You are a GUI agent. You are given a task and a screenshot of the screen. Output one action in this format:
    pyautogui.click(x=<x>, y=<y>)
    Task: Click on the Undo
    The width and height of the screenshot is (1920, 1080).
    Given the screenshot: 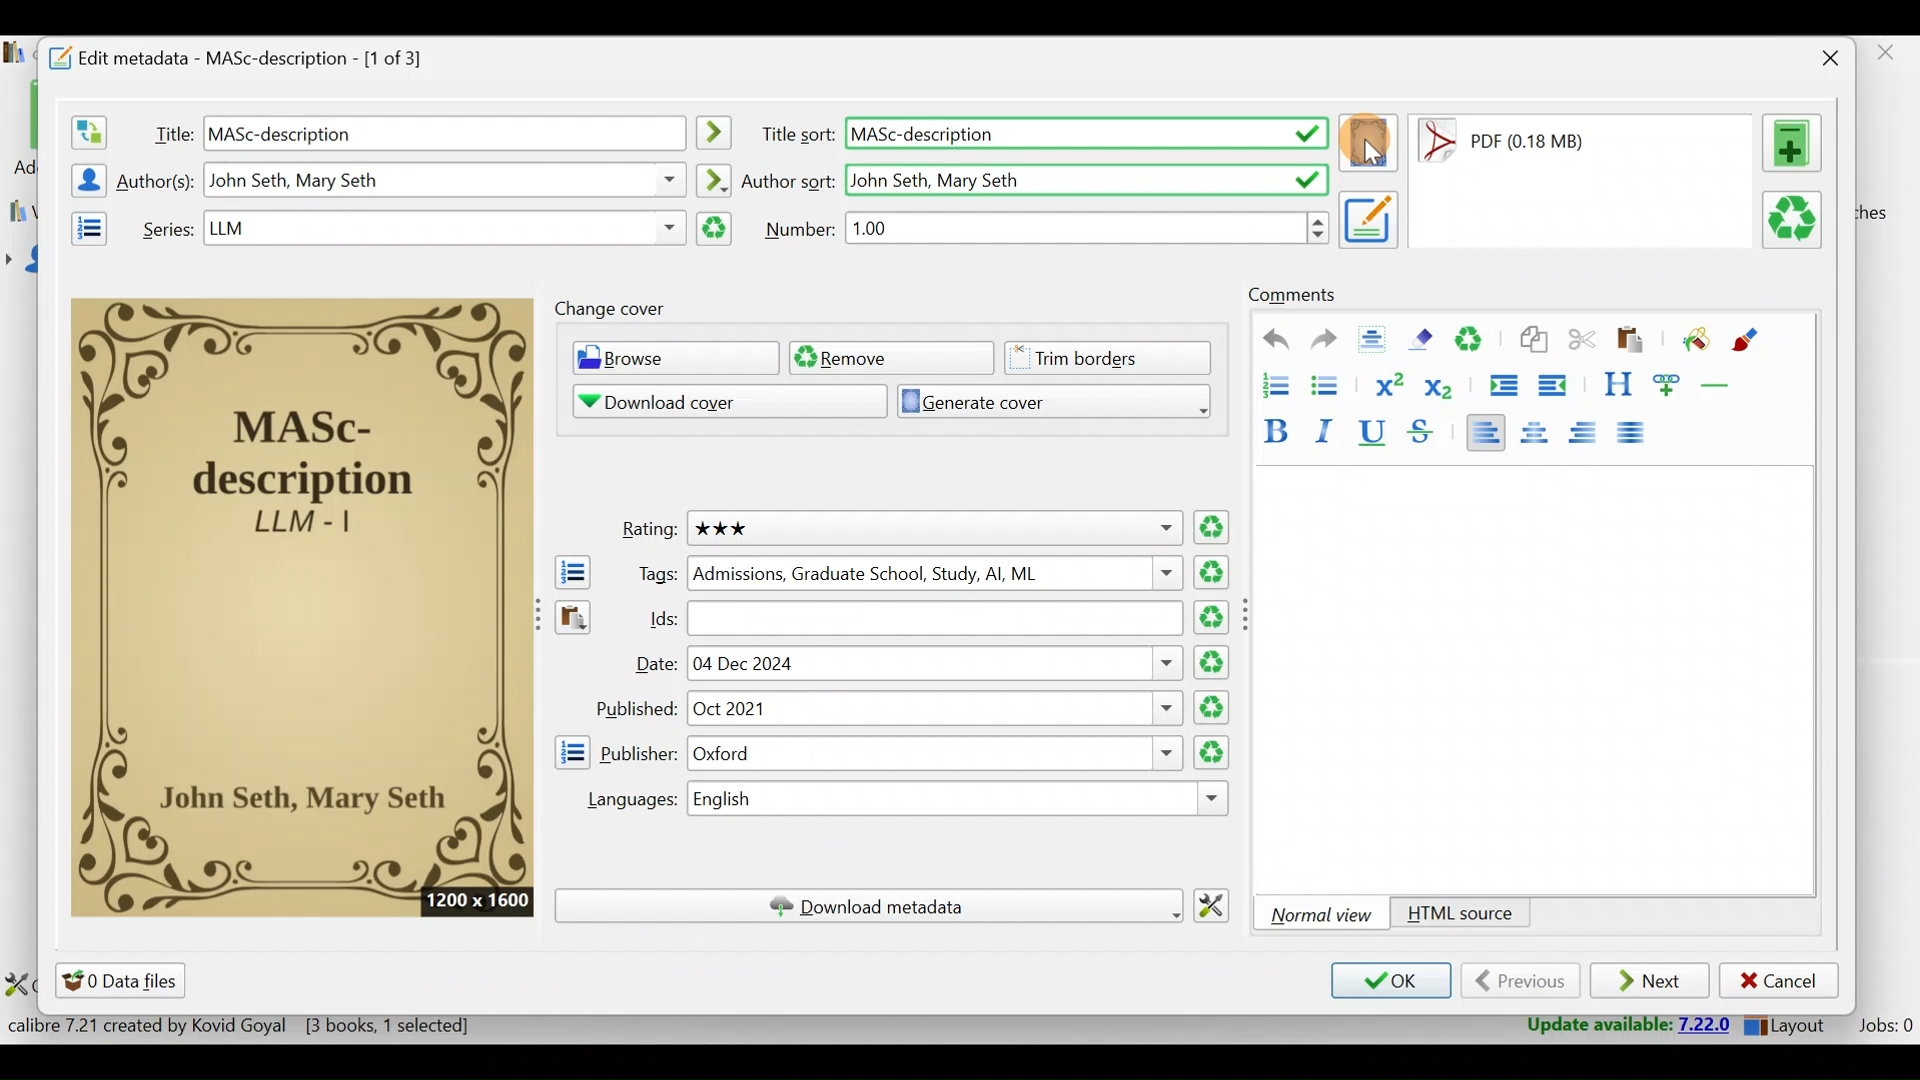 What is the action you would take?
    pyautogui.click(x=1267, y=340)
    